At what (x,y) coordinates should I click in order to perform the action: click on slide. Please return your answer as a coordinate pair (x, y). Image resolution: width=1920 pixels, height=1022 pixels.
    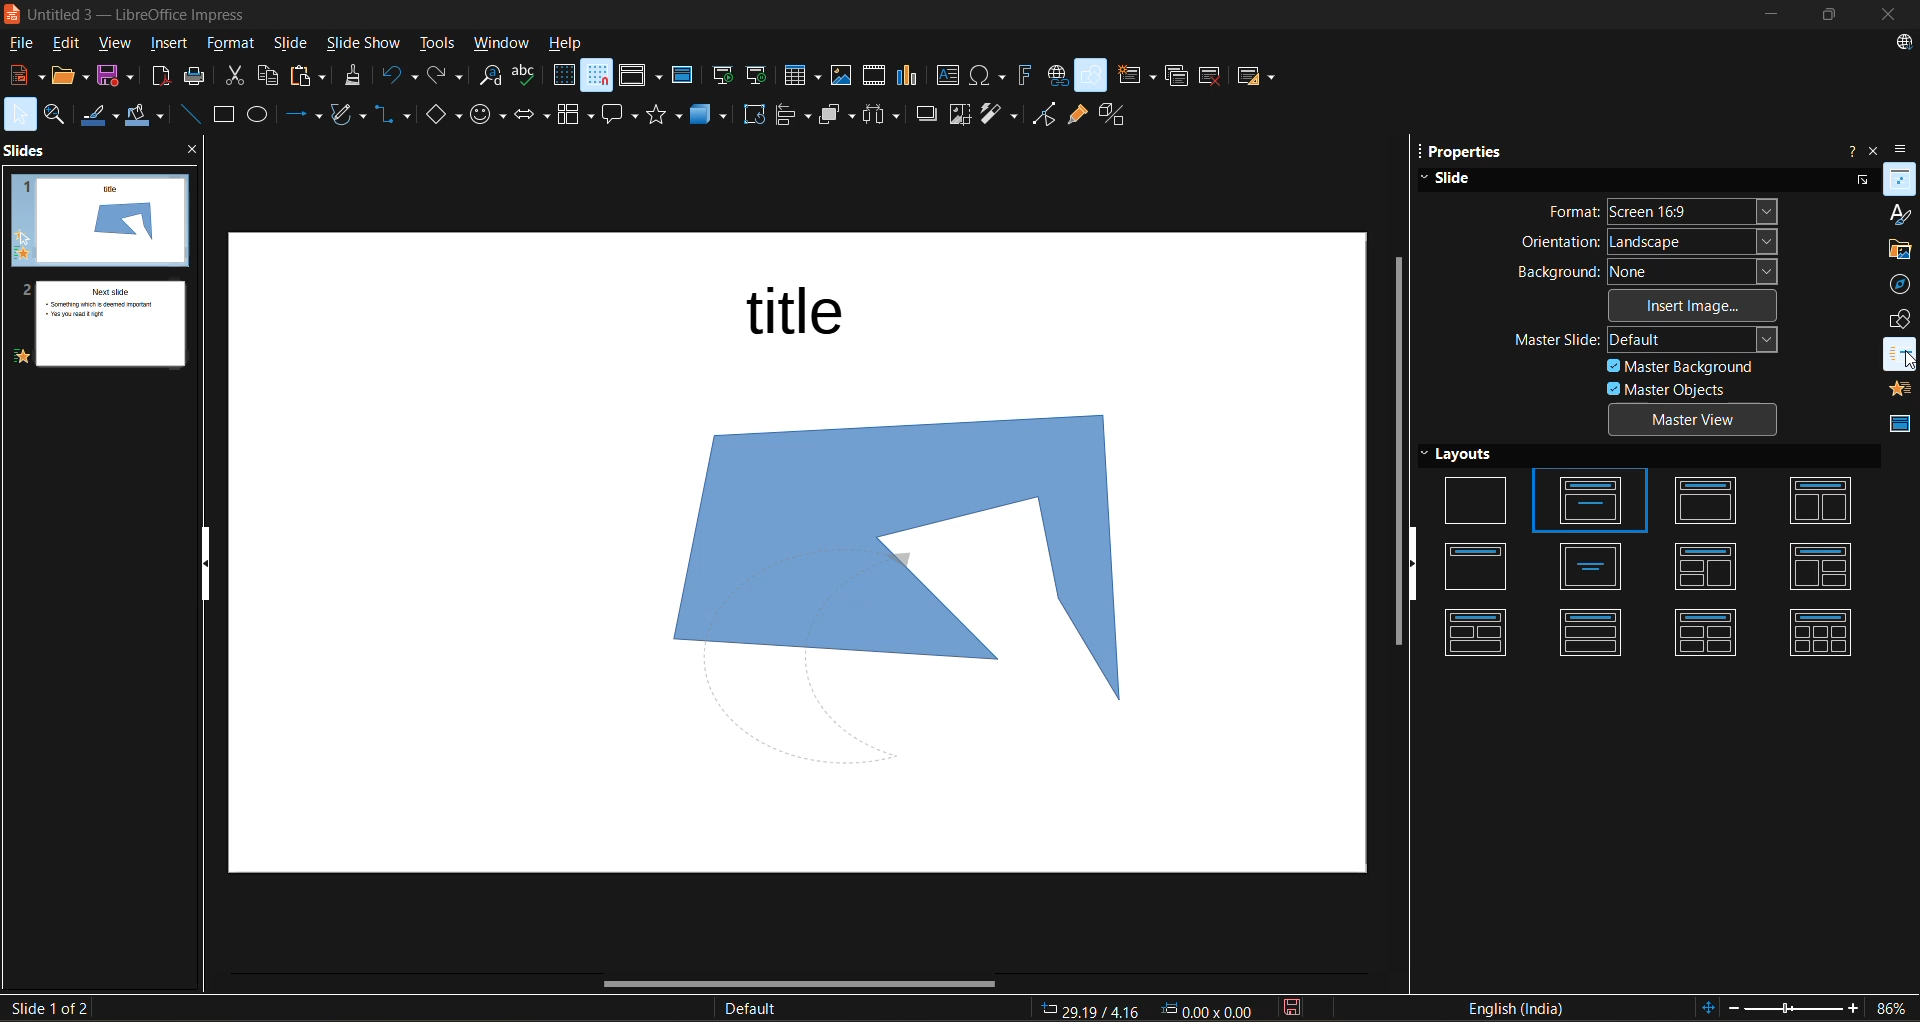
    Looking at the image, I should click on (293, 43).